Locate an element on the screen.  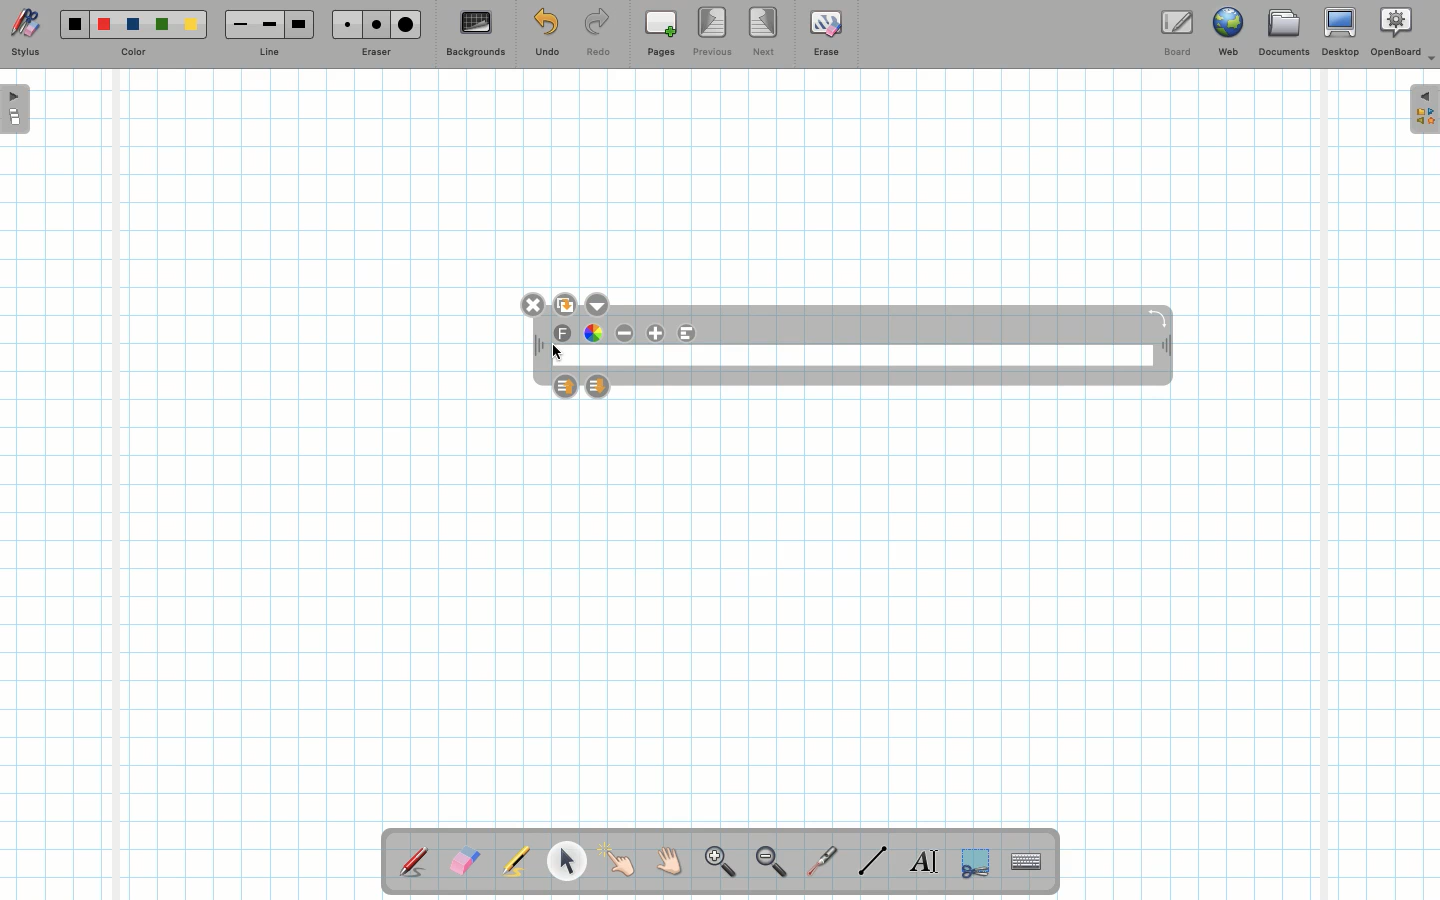
Medium eraser is located at coordinates (373, 24).